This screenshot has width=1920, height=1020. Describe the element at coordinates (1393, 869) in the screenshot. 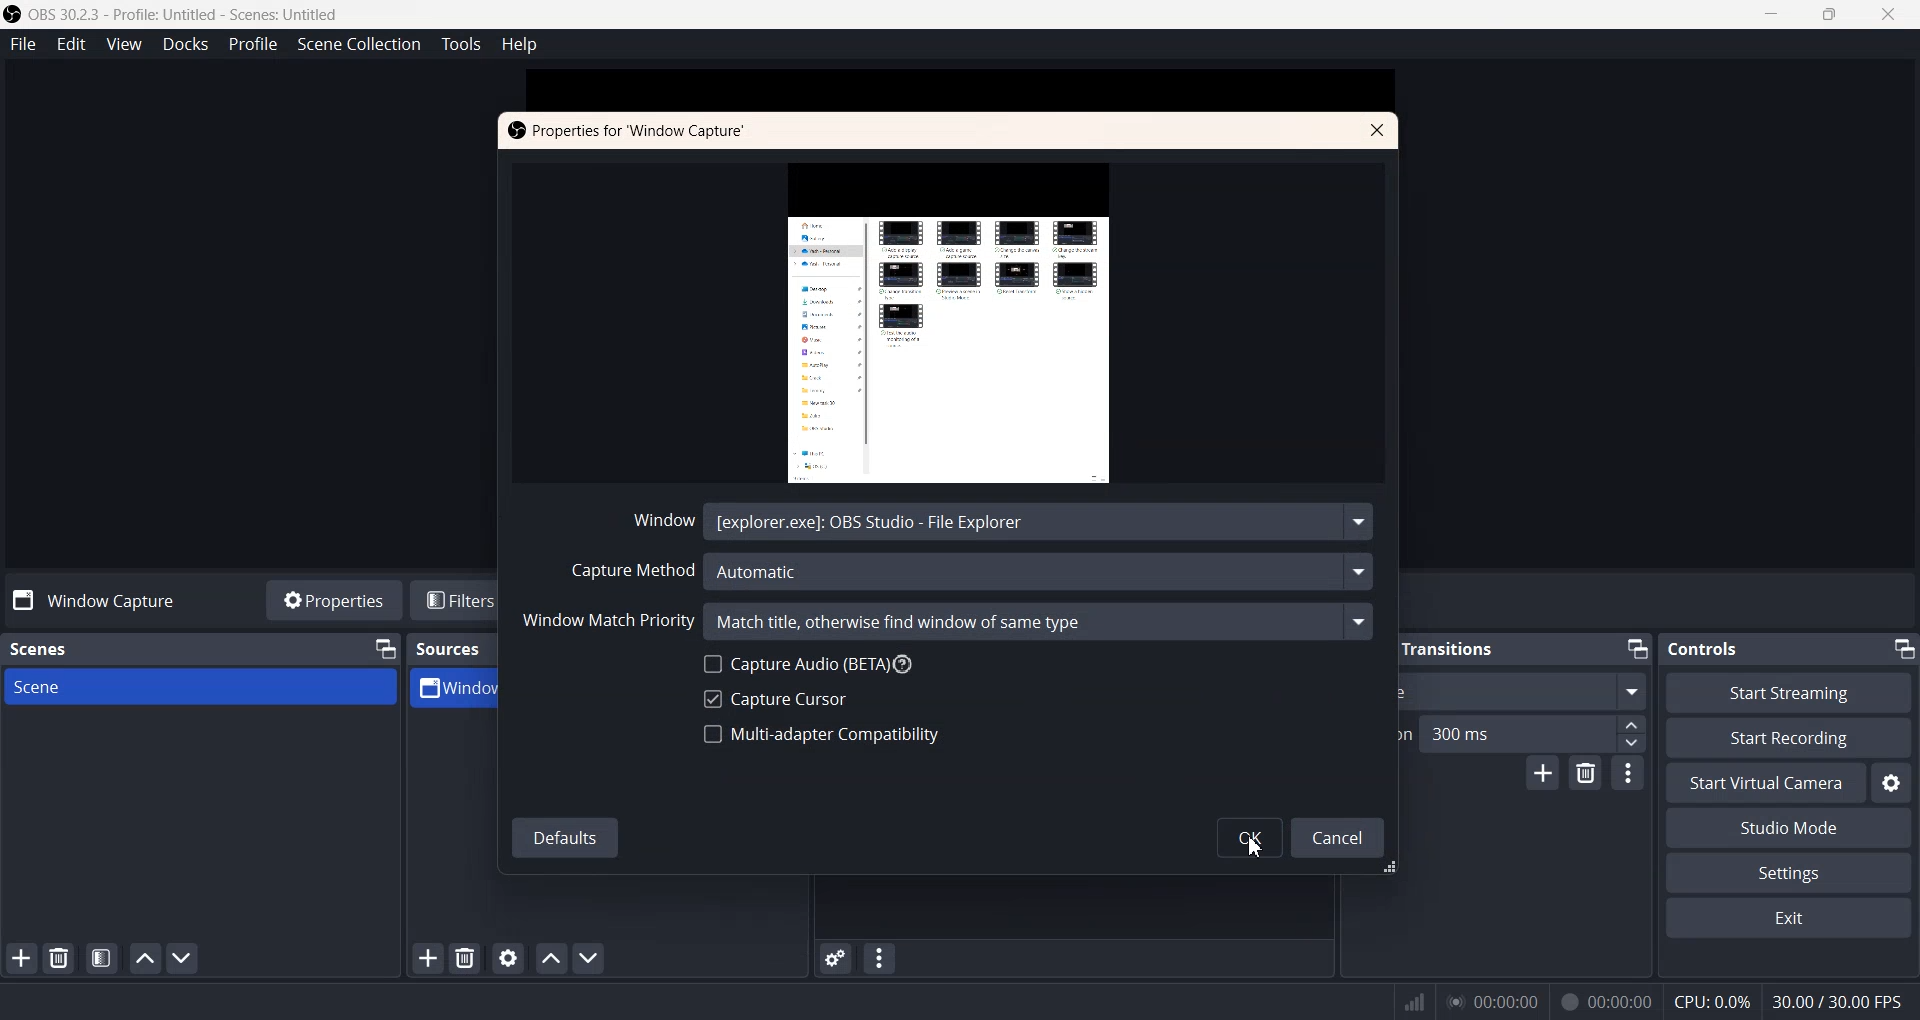

I see `Window Adjuster` at that location.